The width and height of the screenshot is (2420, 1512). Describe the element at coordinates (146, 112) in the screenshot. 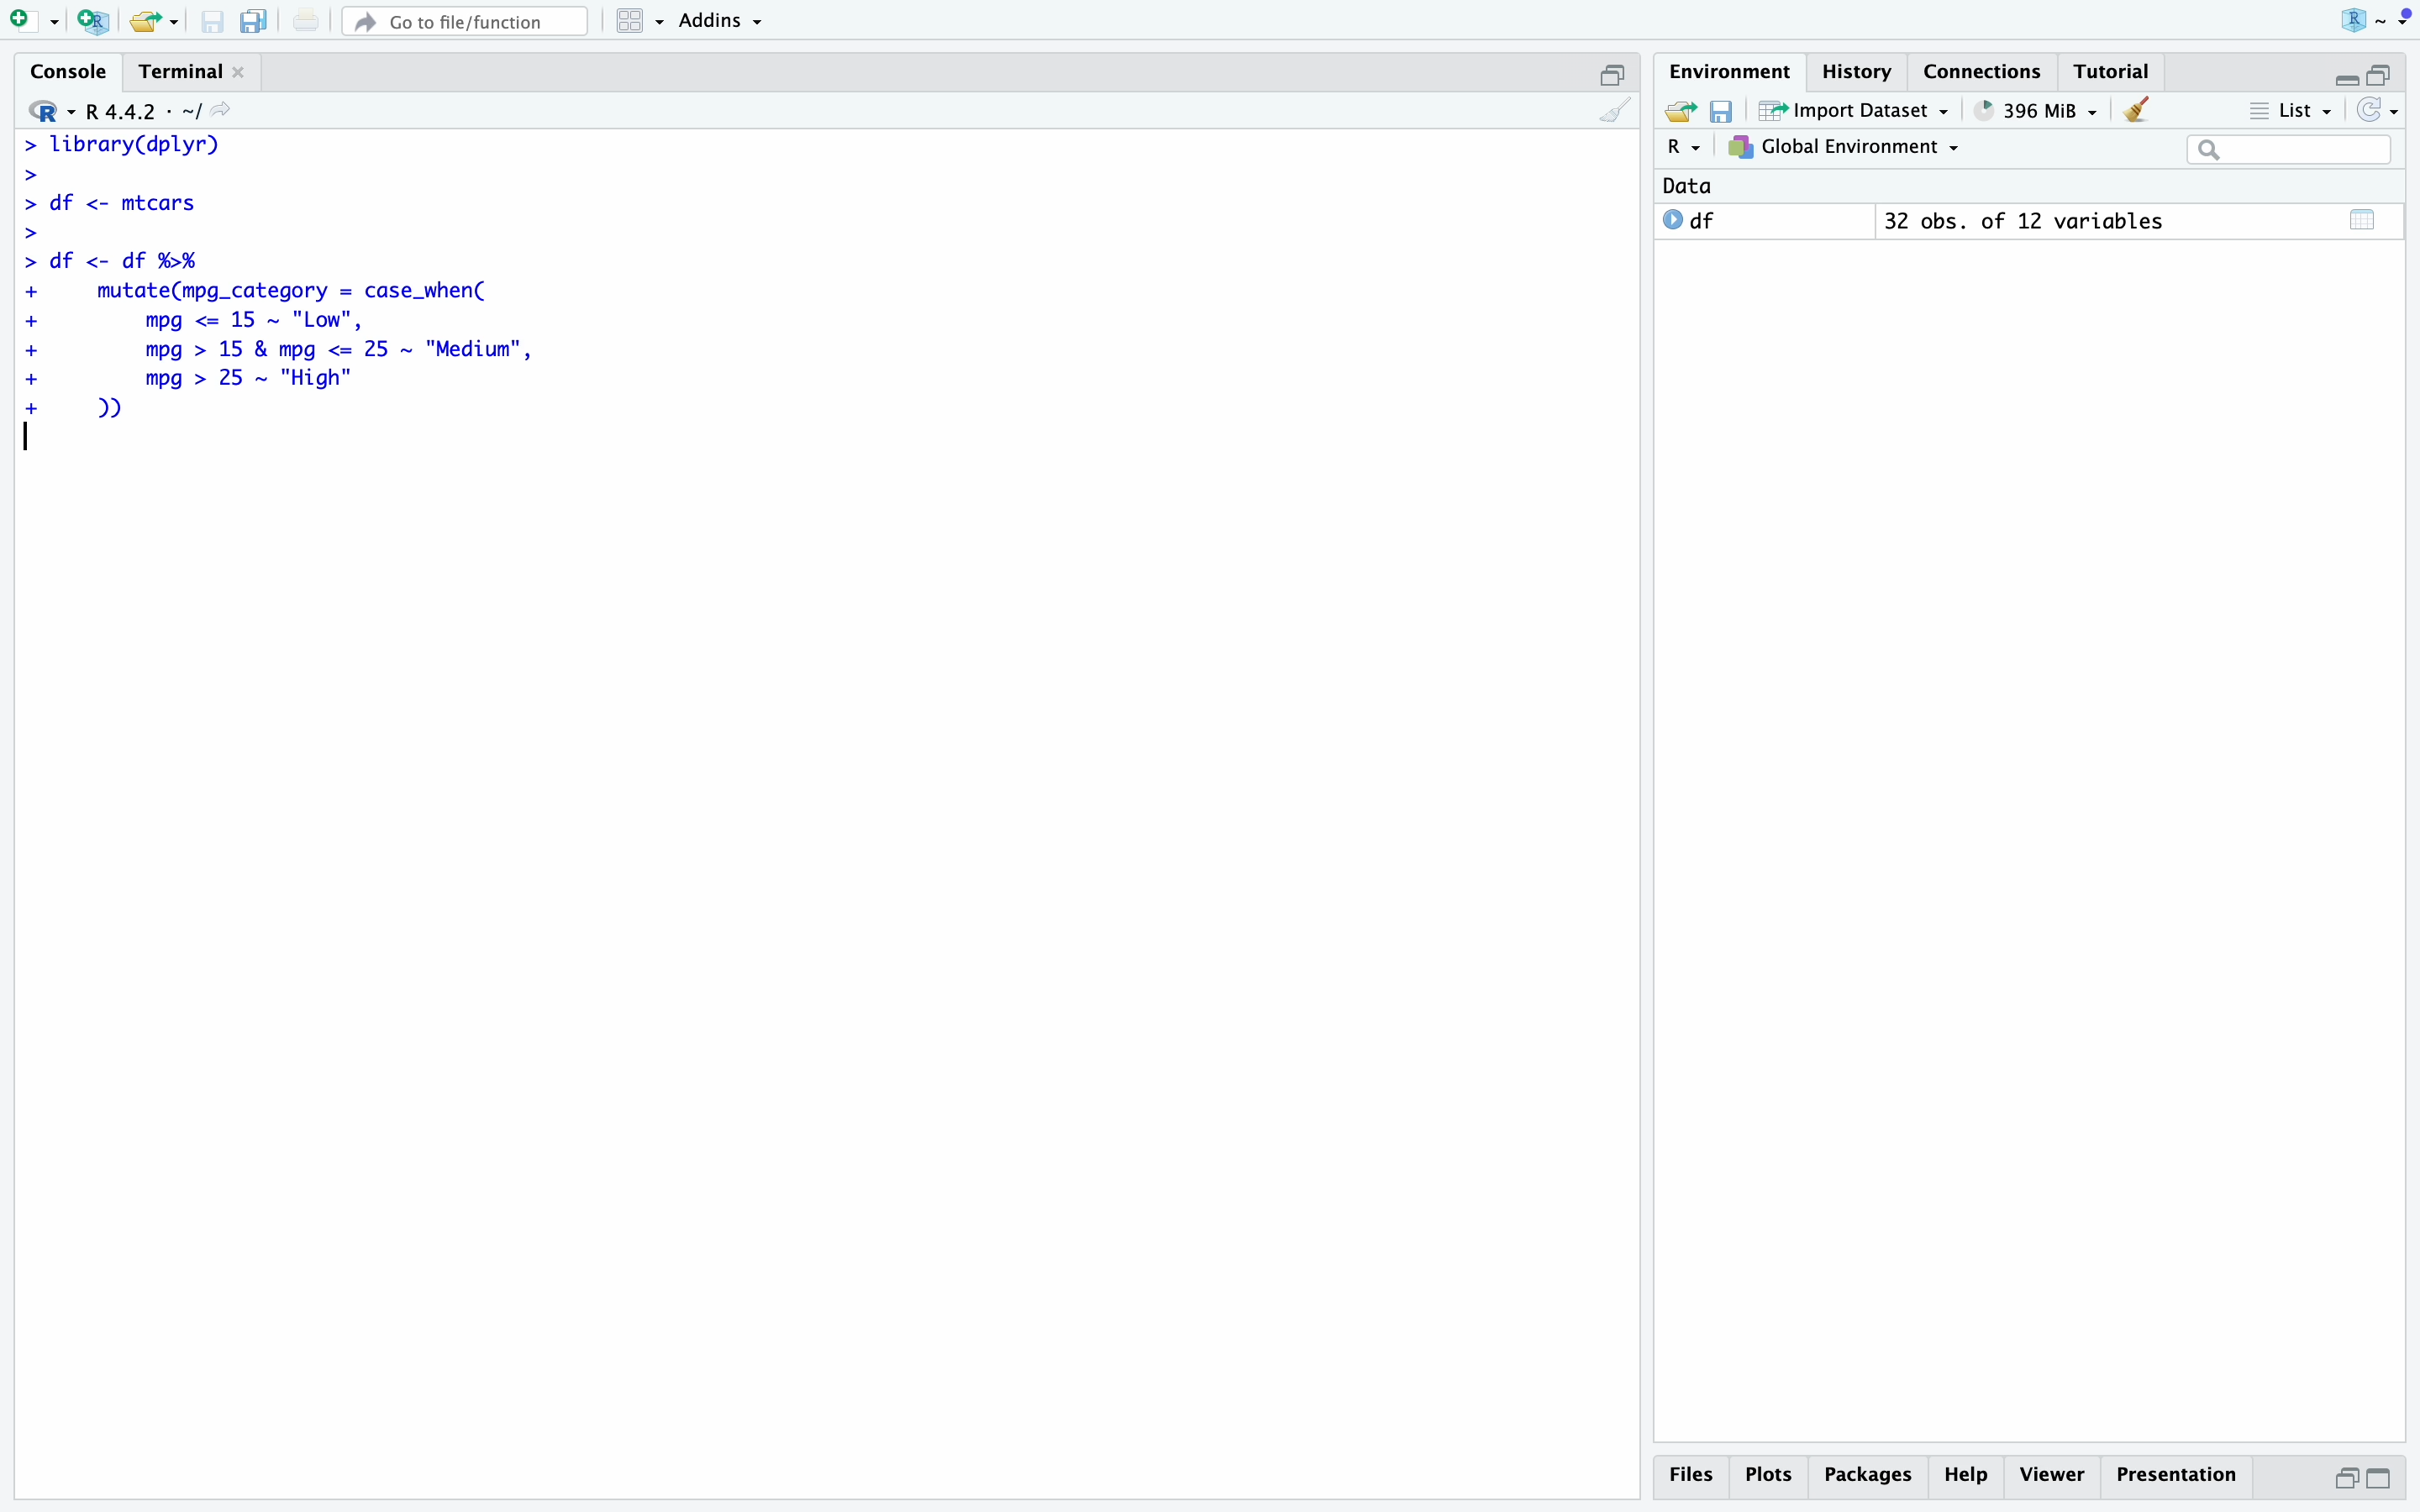

I see `R 4.4.2 ~/` at that location.